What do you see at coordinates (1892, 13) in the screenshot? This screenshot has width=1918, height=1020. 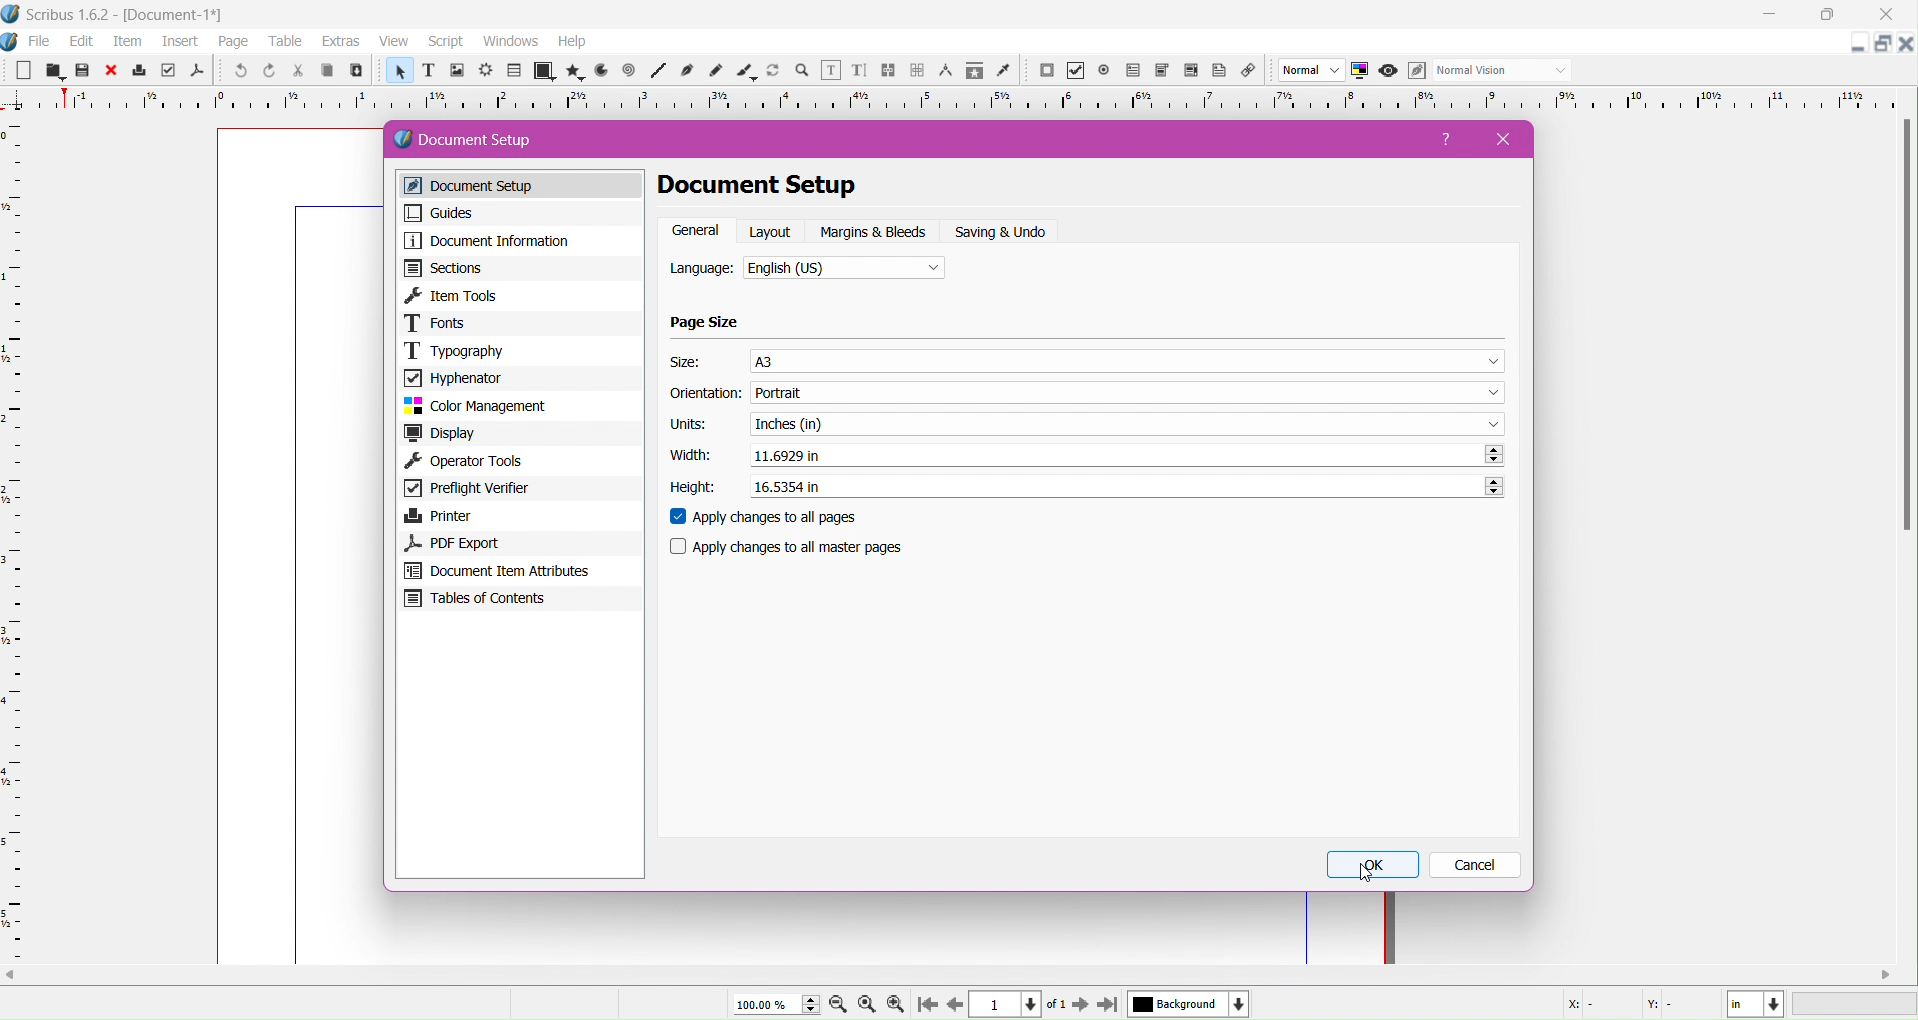 I see `close app` at bounding box center [1892, 13].